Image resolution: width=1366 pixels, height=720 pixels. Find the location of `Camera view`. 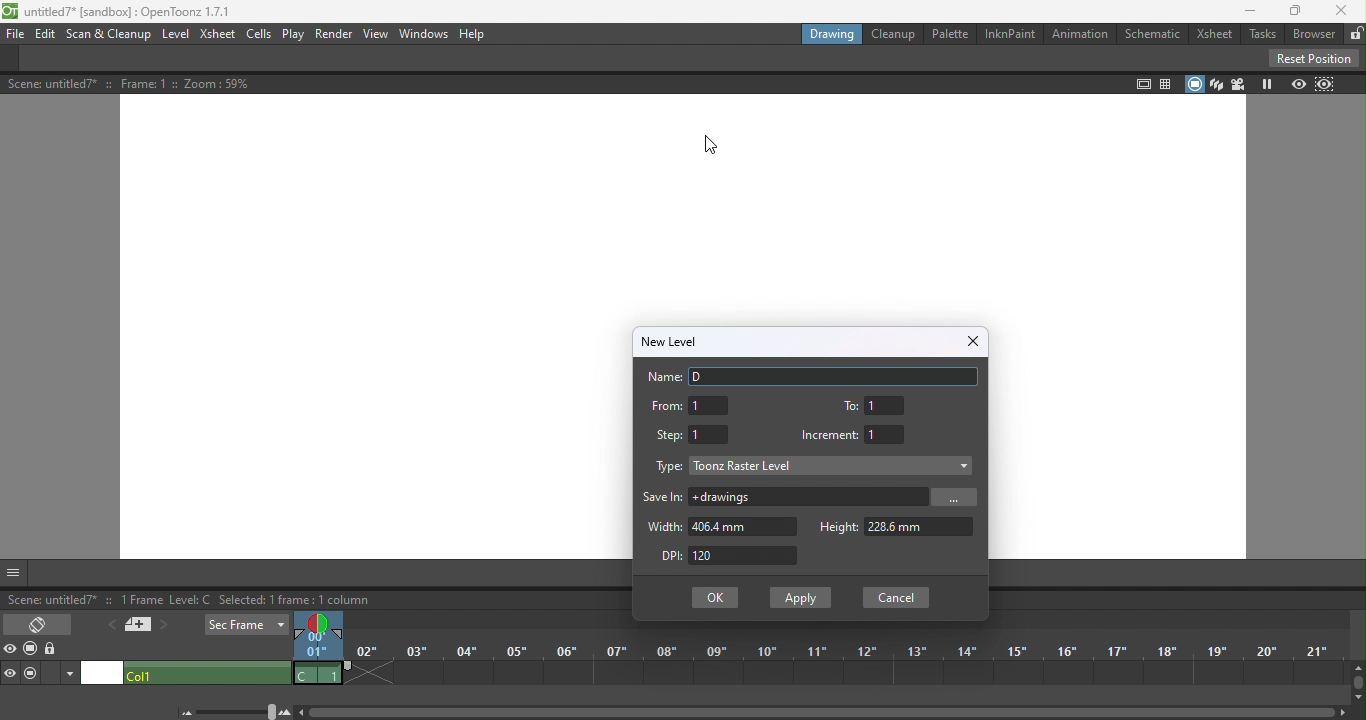

Camera view is located at coordinates (1237, 84).